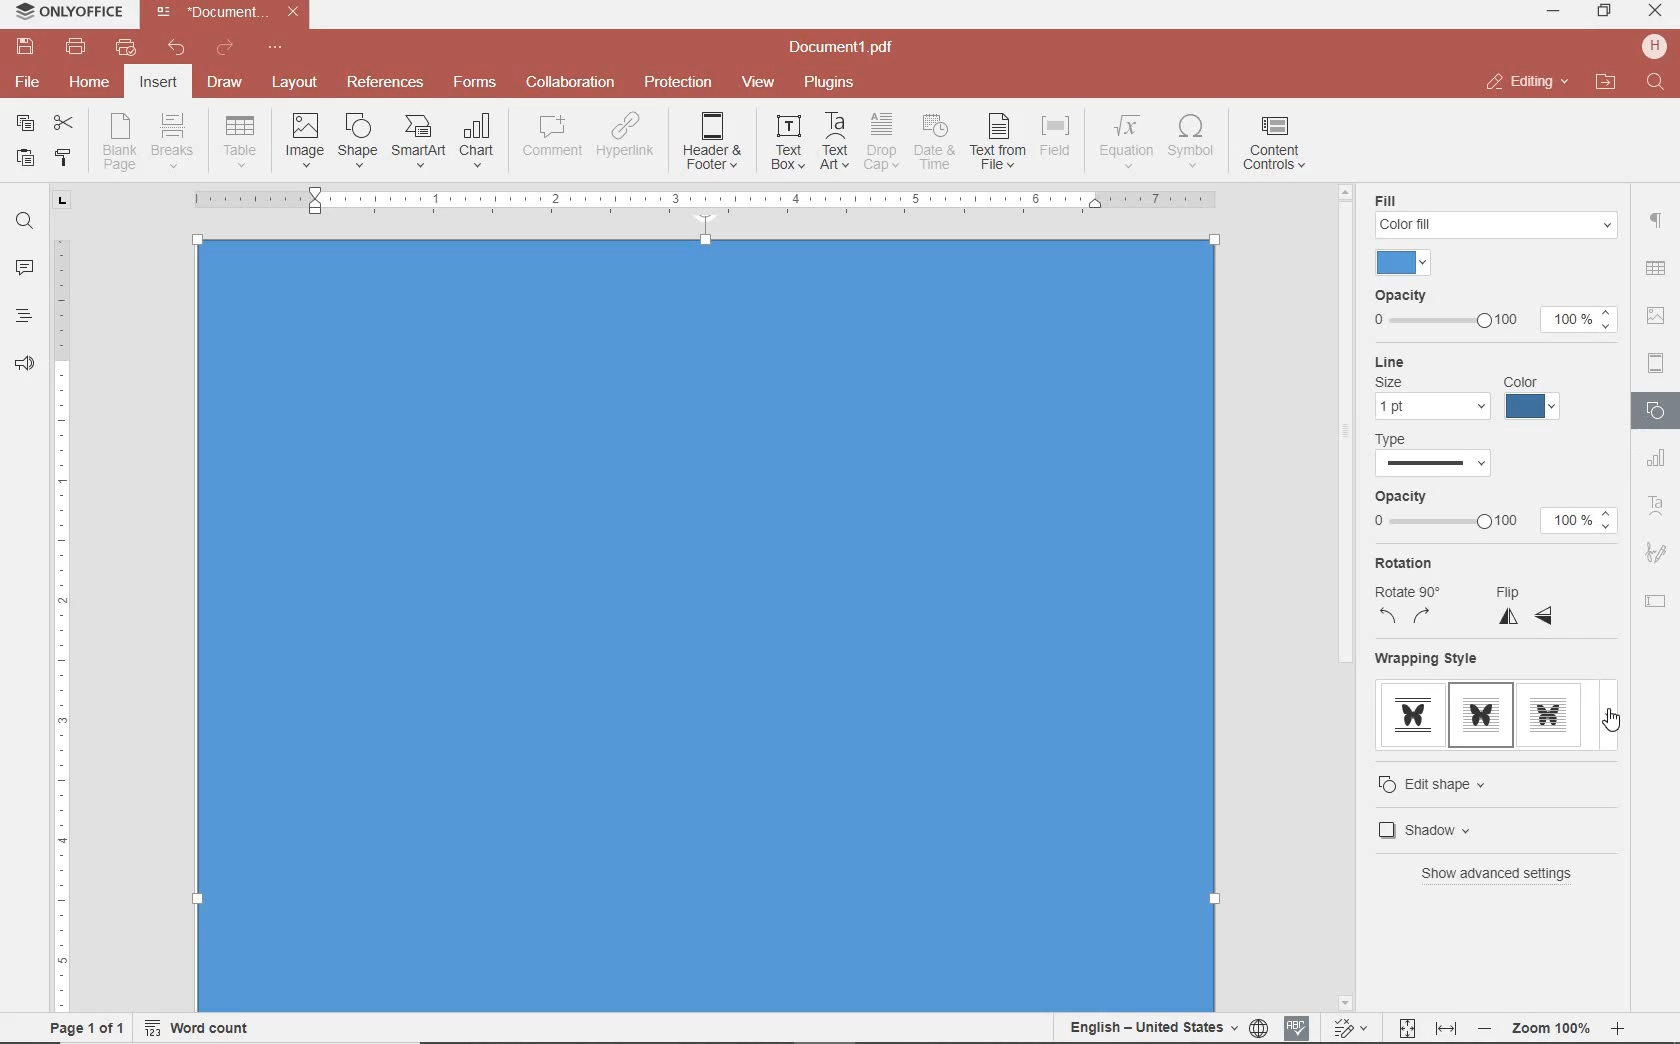  What do you see at coordinates (1657, 508) in the screenshot?
I see `TEXT ART` at bounding box center [1657, 508].